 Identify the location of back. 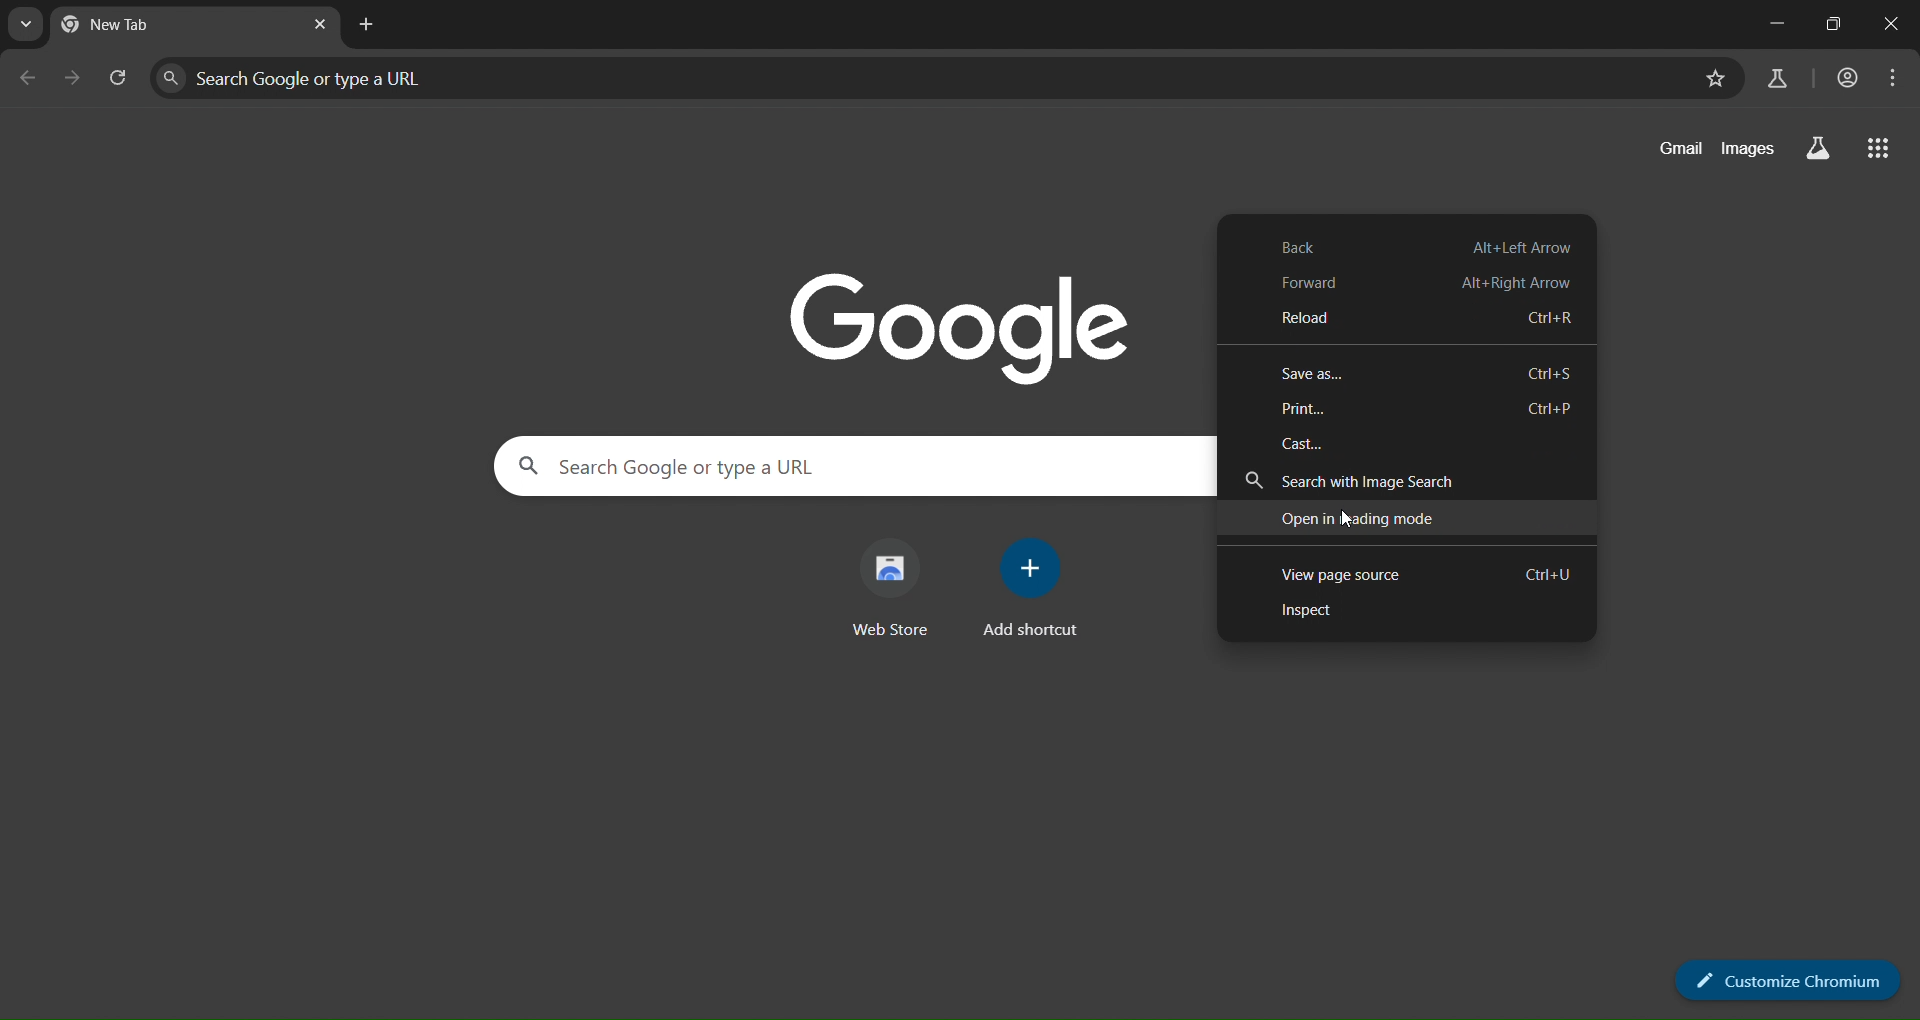
(1418, 245).